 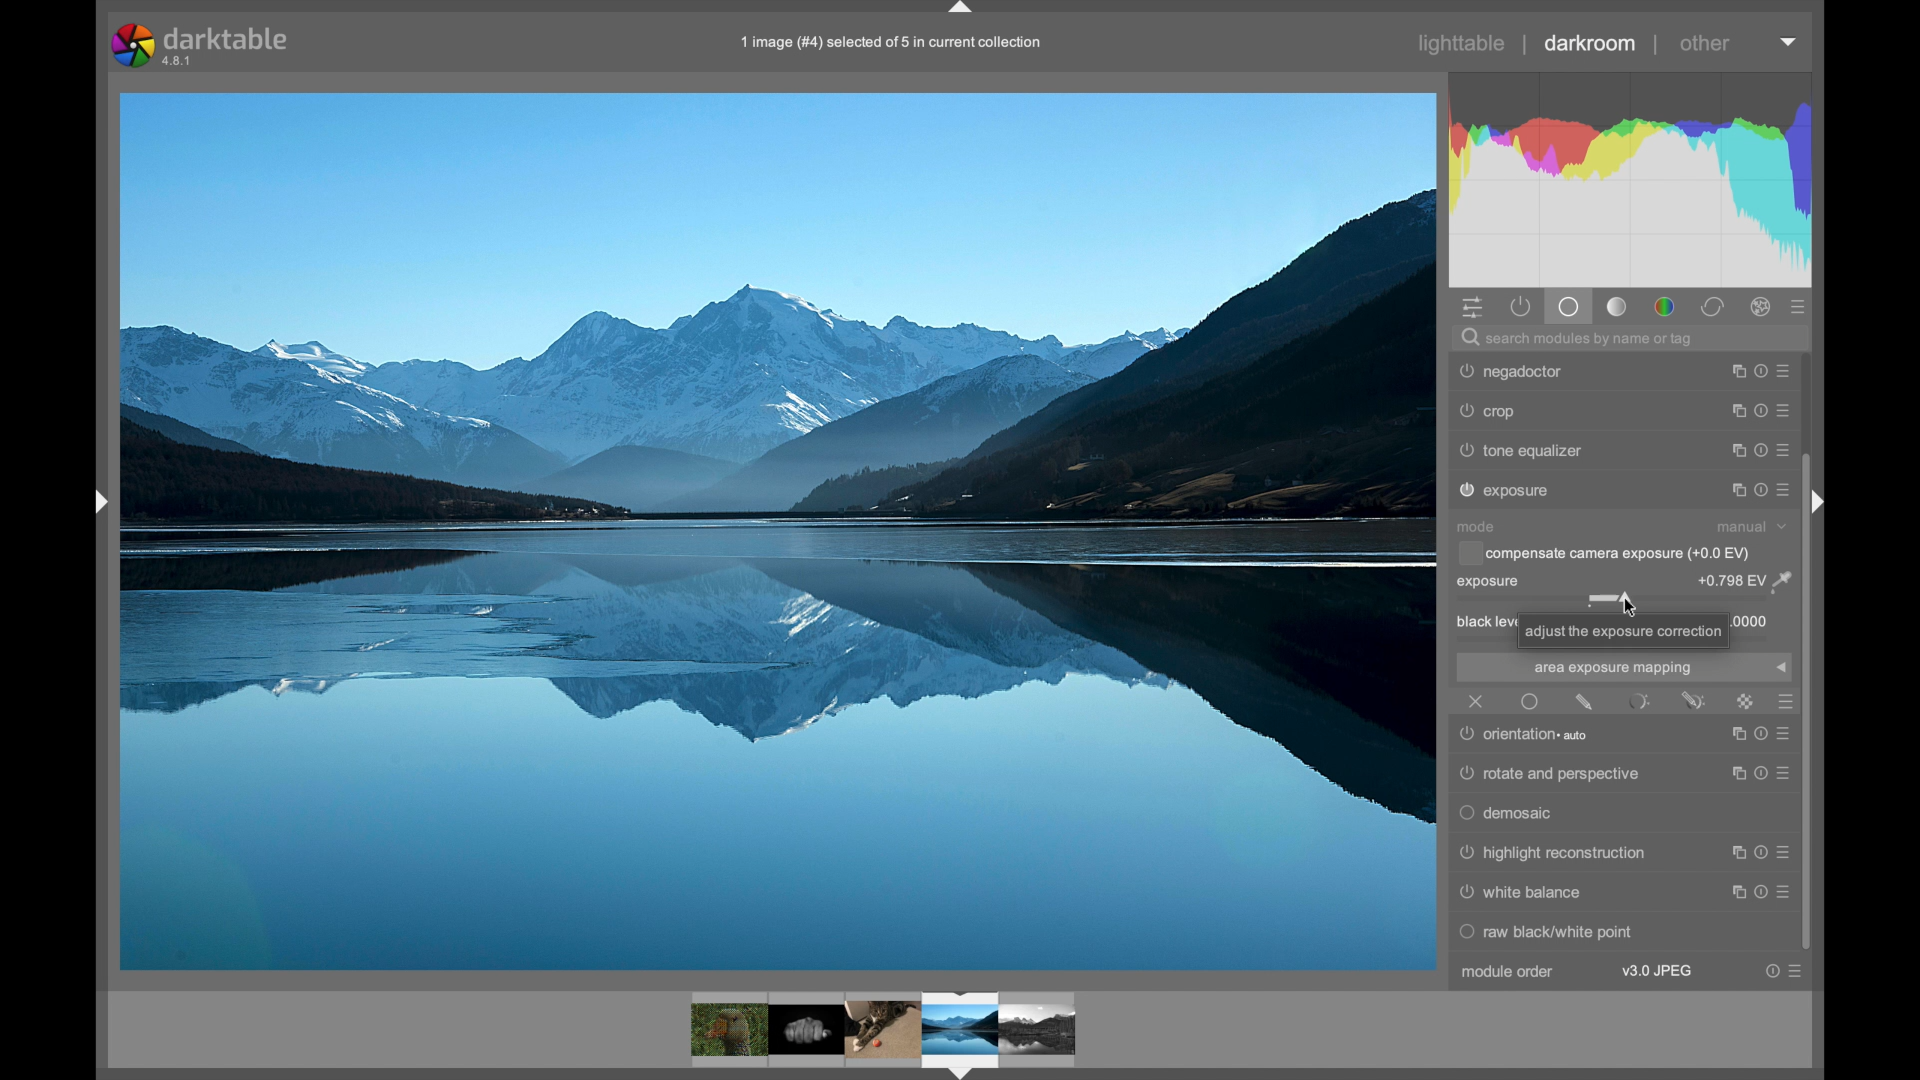 I want to click on close, so click(x=1478, y=701).